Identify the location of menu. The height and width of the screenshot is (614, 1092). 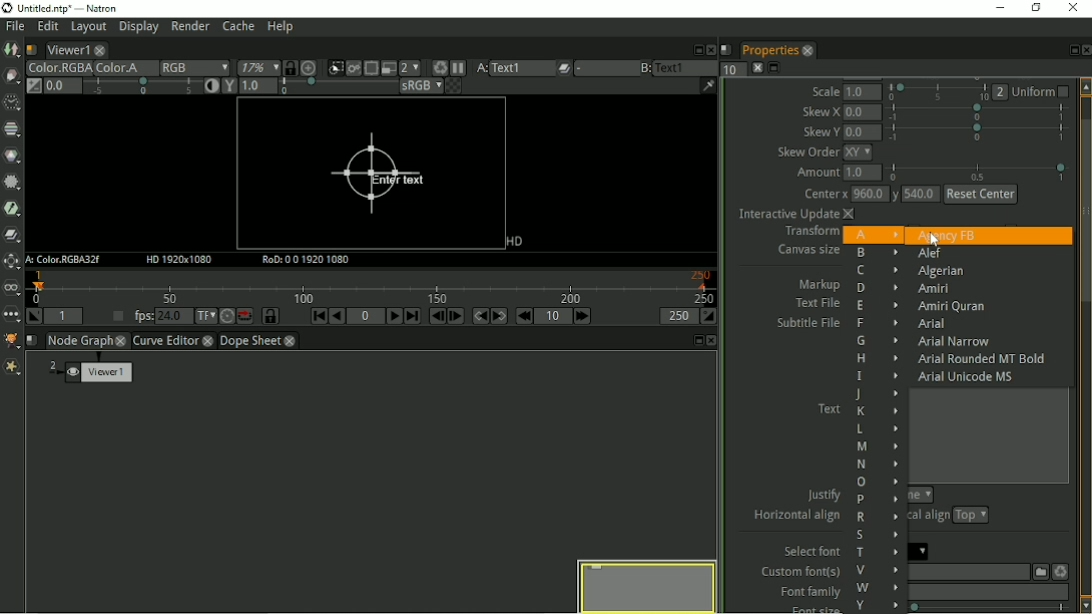
(604, 69).